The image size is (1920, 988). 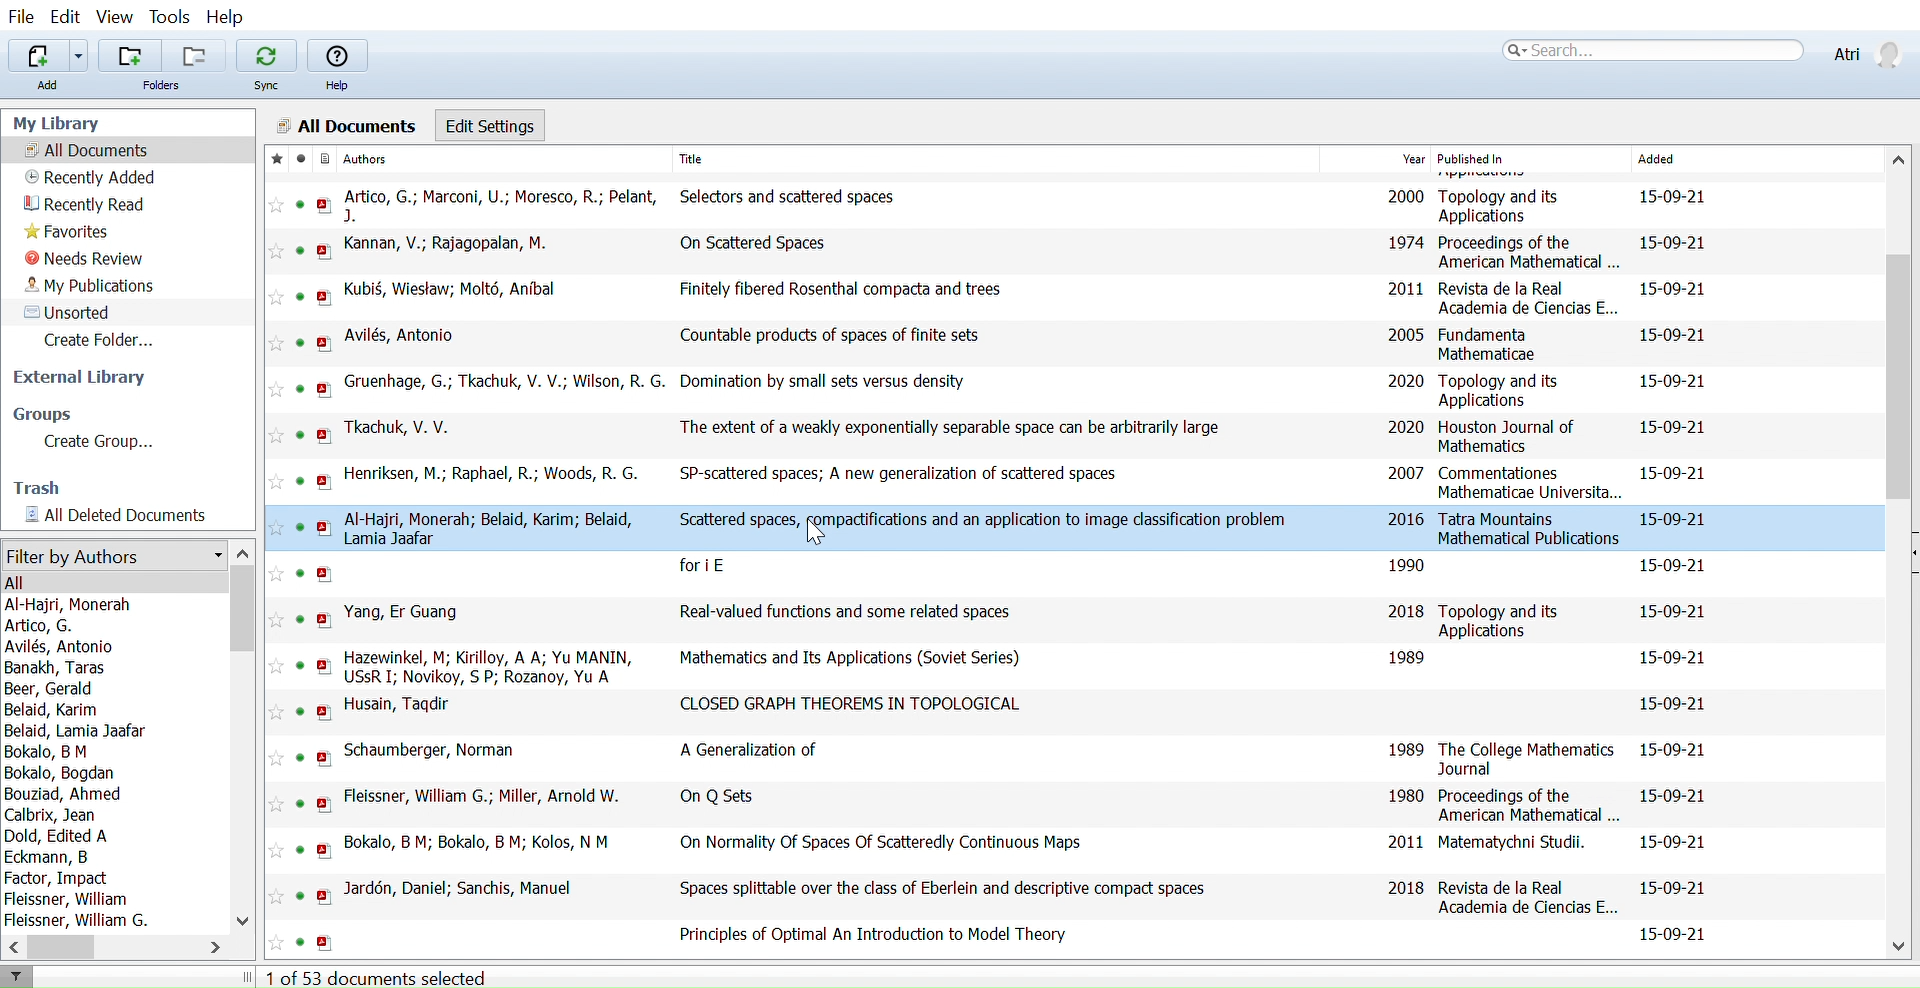 I want to click on Year, so click(x=1411, y=157).